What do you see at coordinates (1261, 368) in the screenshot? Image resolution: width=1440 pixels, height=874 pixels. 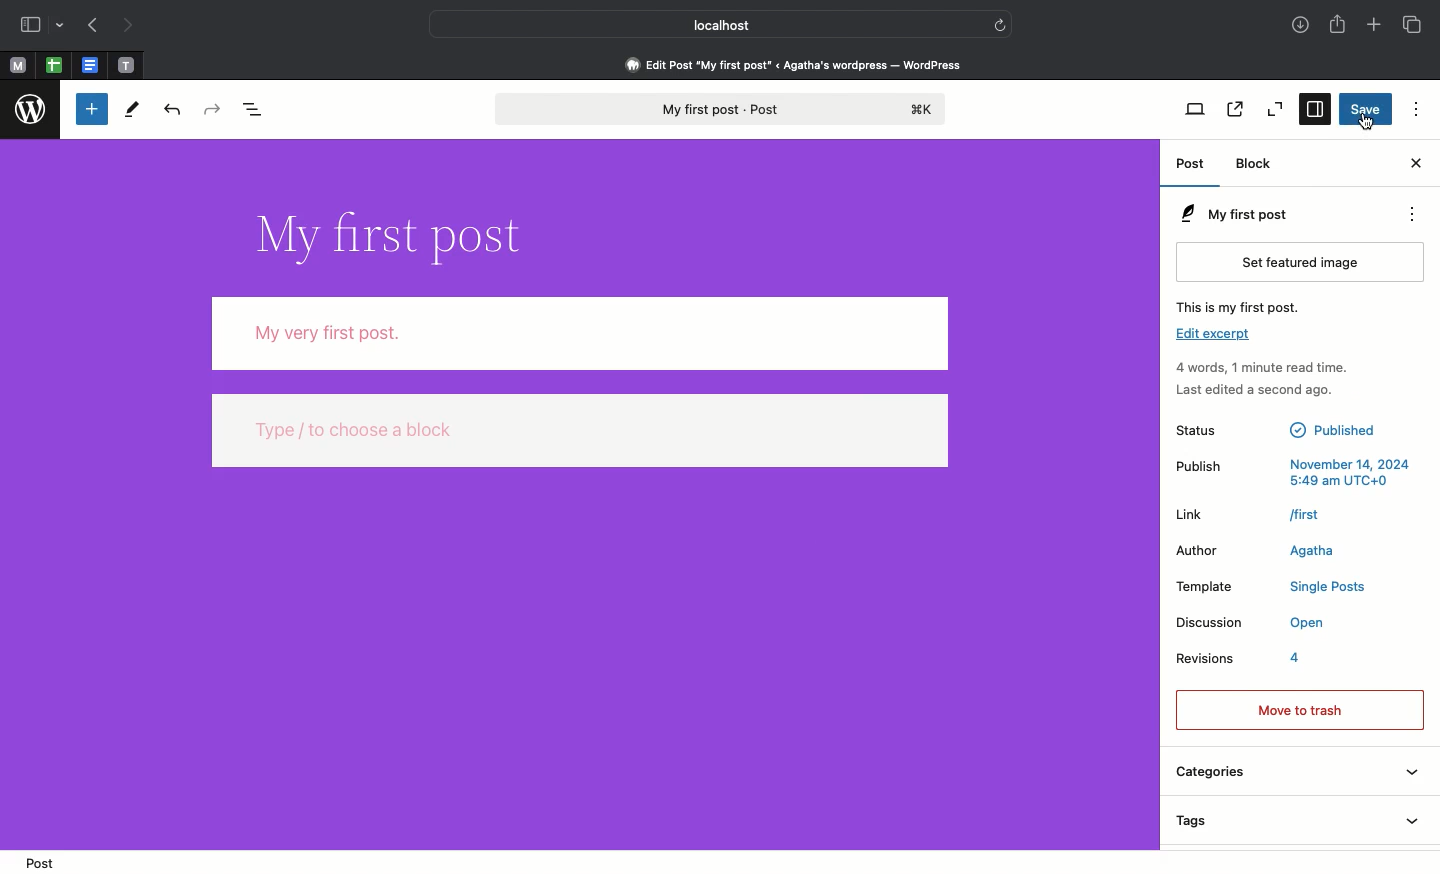 I see `Activity` at bounding box center [1261, 368].